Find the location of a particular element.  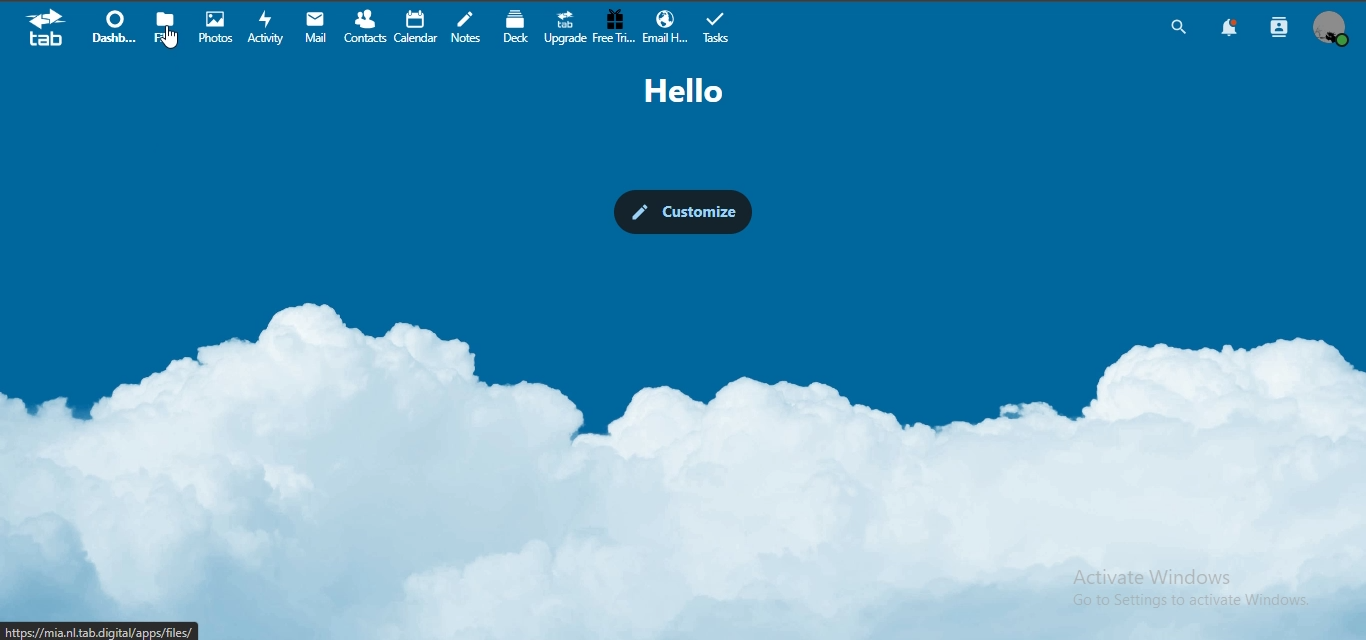

email hosting is located at coordinates (664, 25).